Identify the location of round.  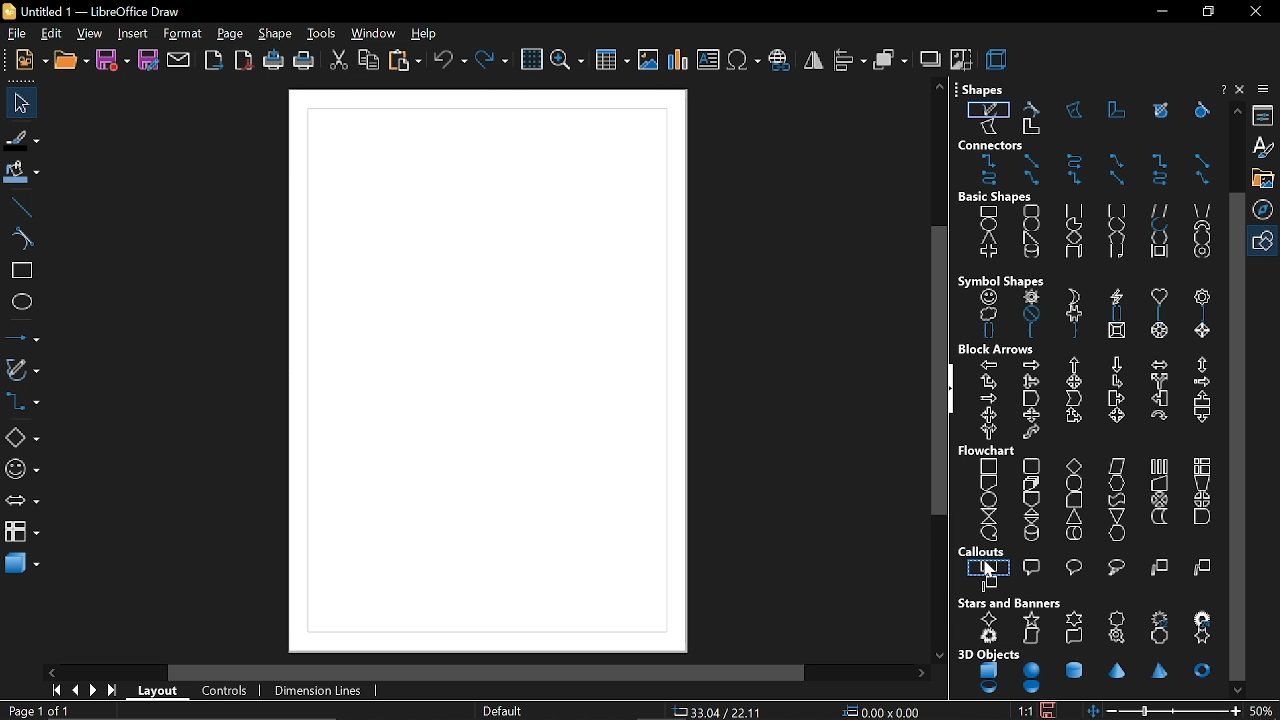
(1076, 566).